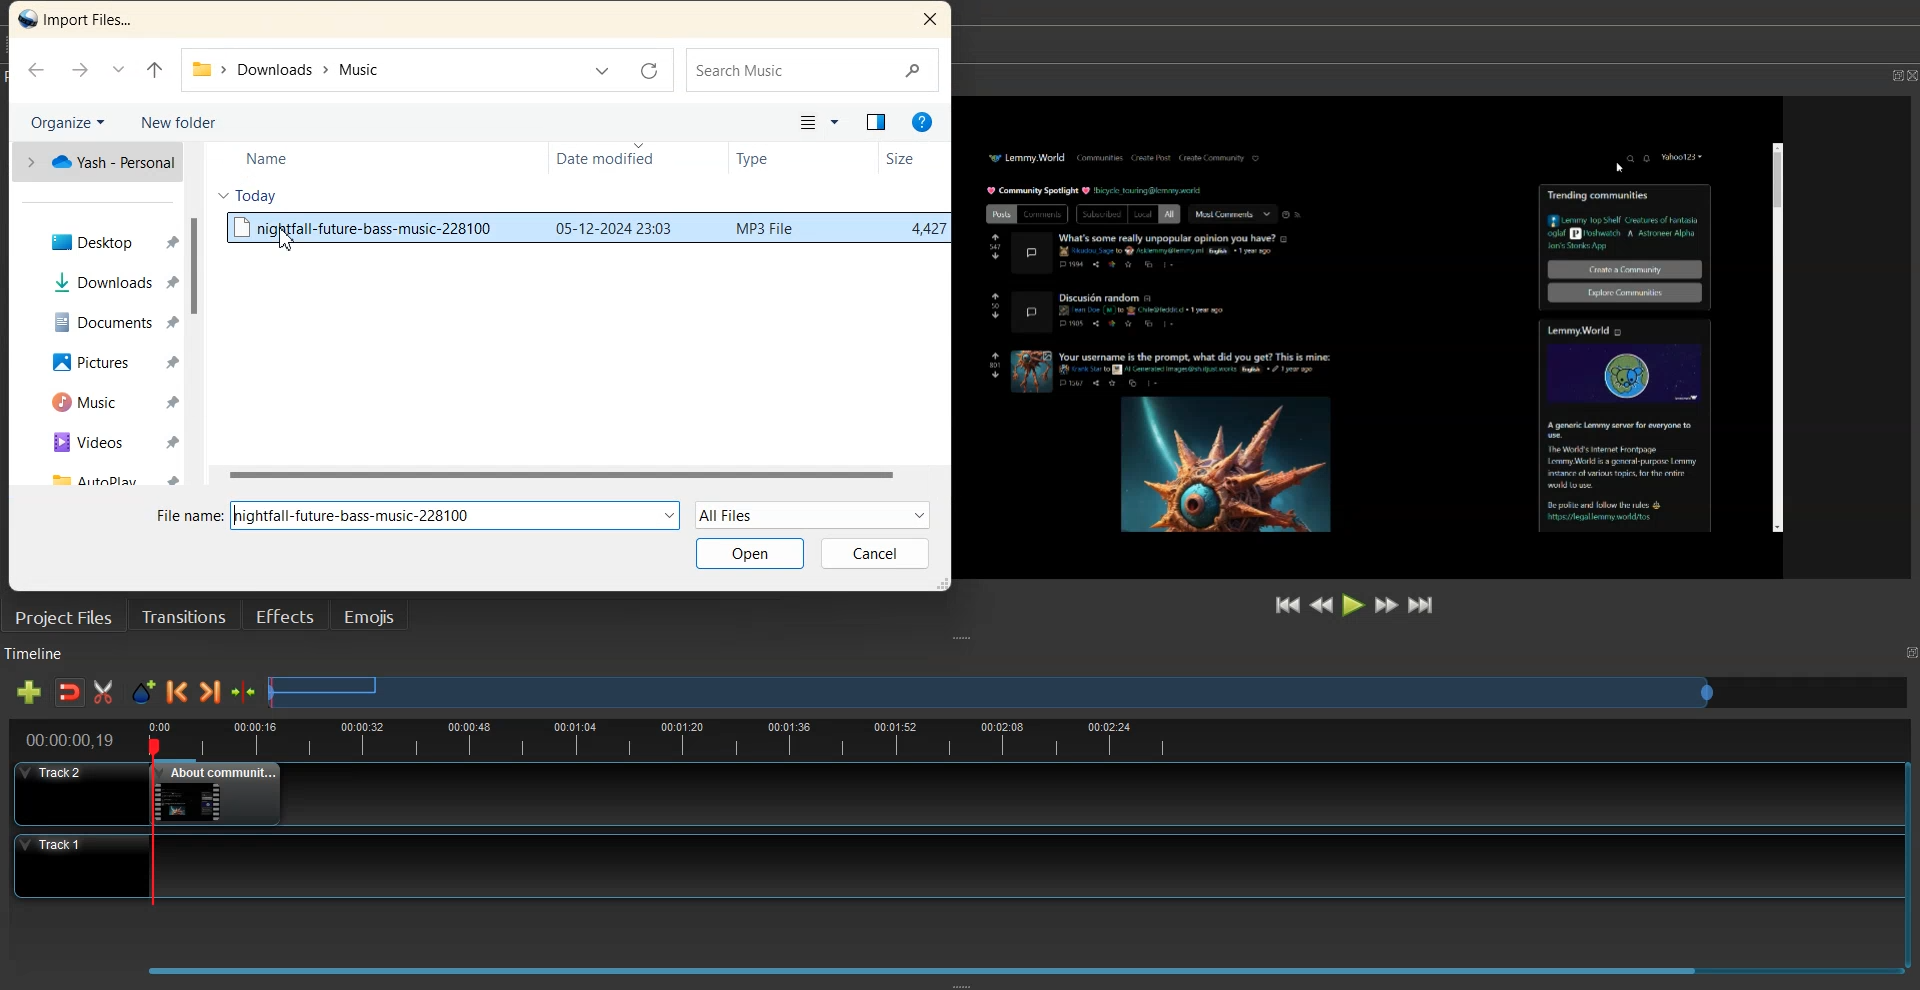  Describe the element at coordinates (300, 157) in the screenshot. I see `Name` at that location.